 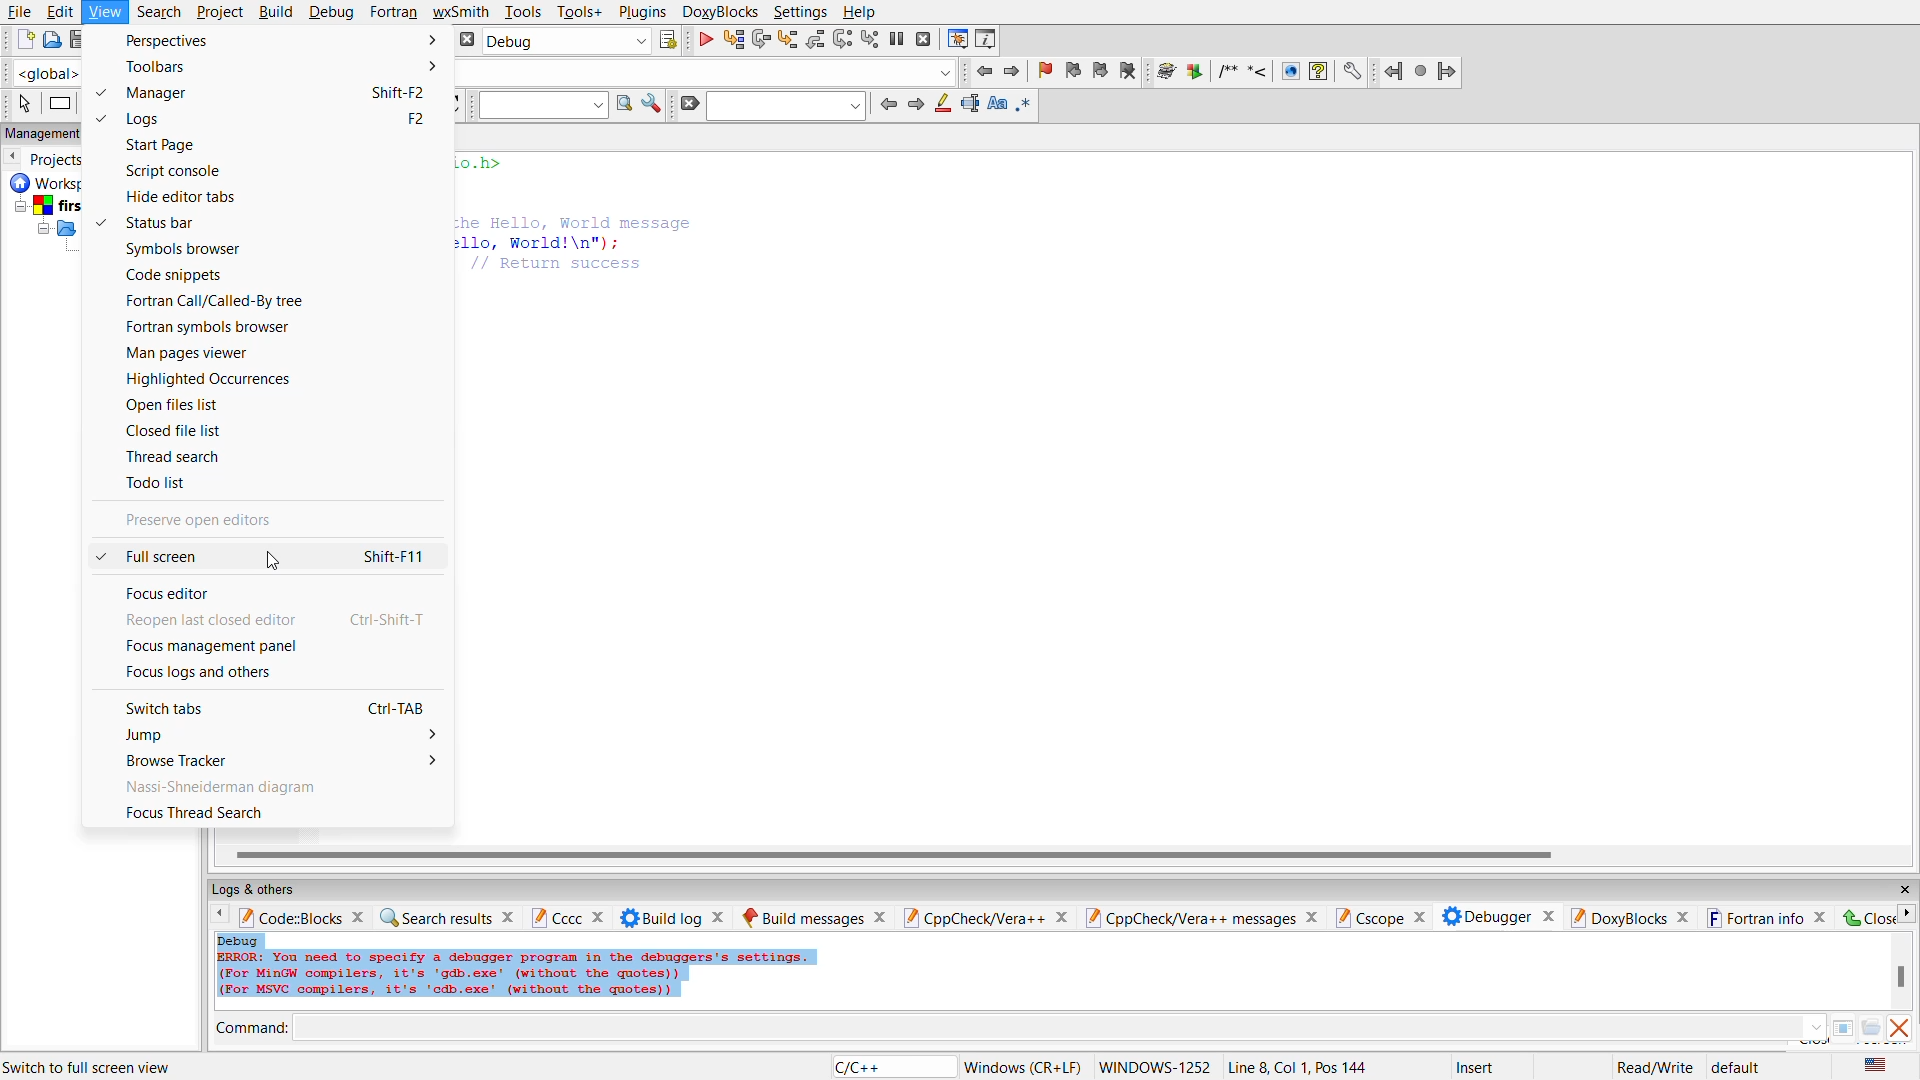 I want to click on file location, so click(x=131, y=1067).